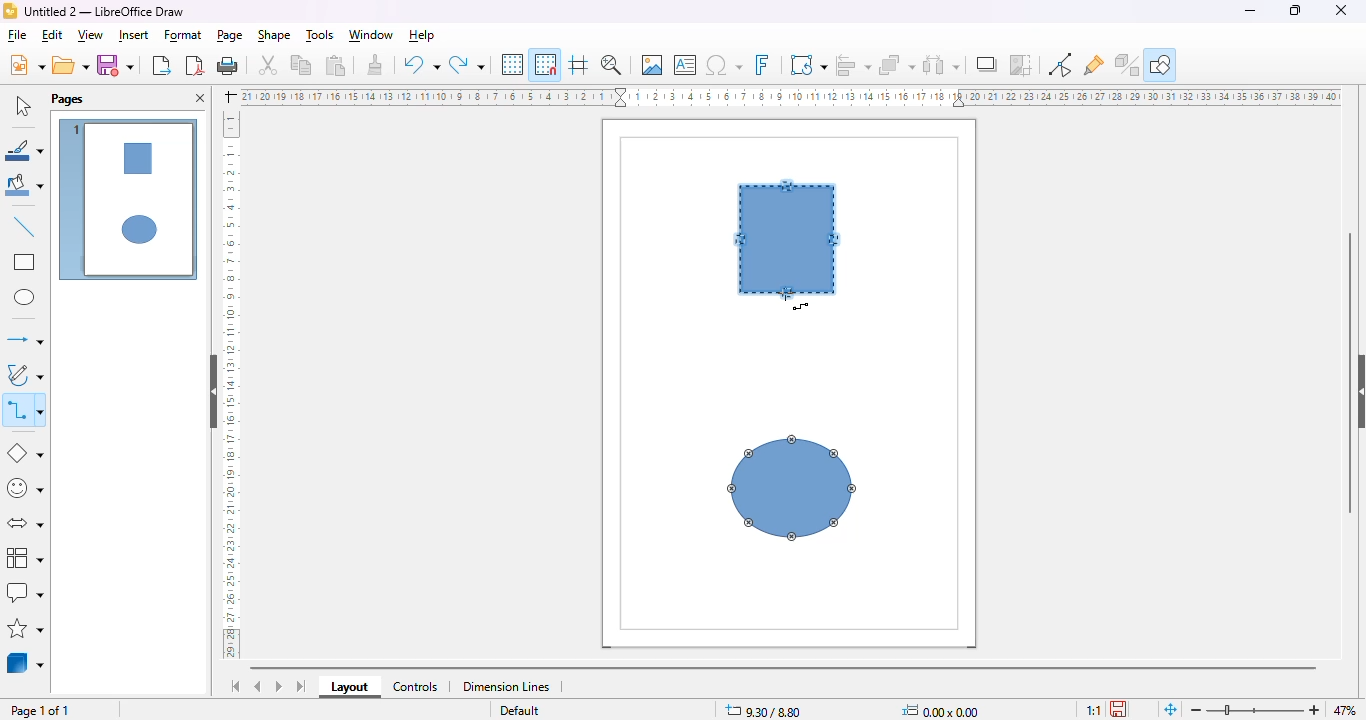 The image size is (1366, 720). What do you see at coordinates (115, 64) in the screenshot?
I see `save` at bounding box center [115, 64].